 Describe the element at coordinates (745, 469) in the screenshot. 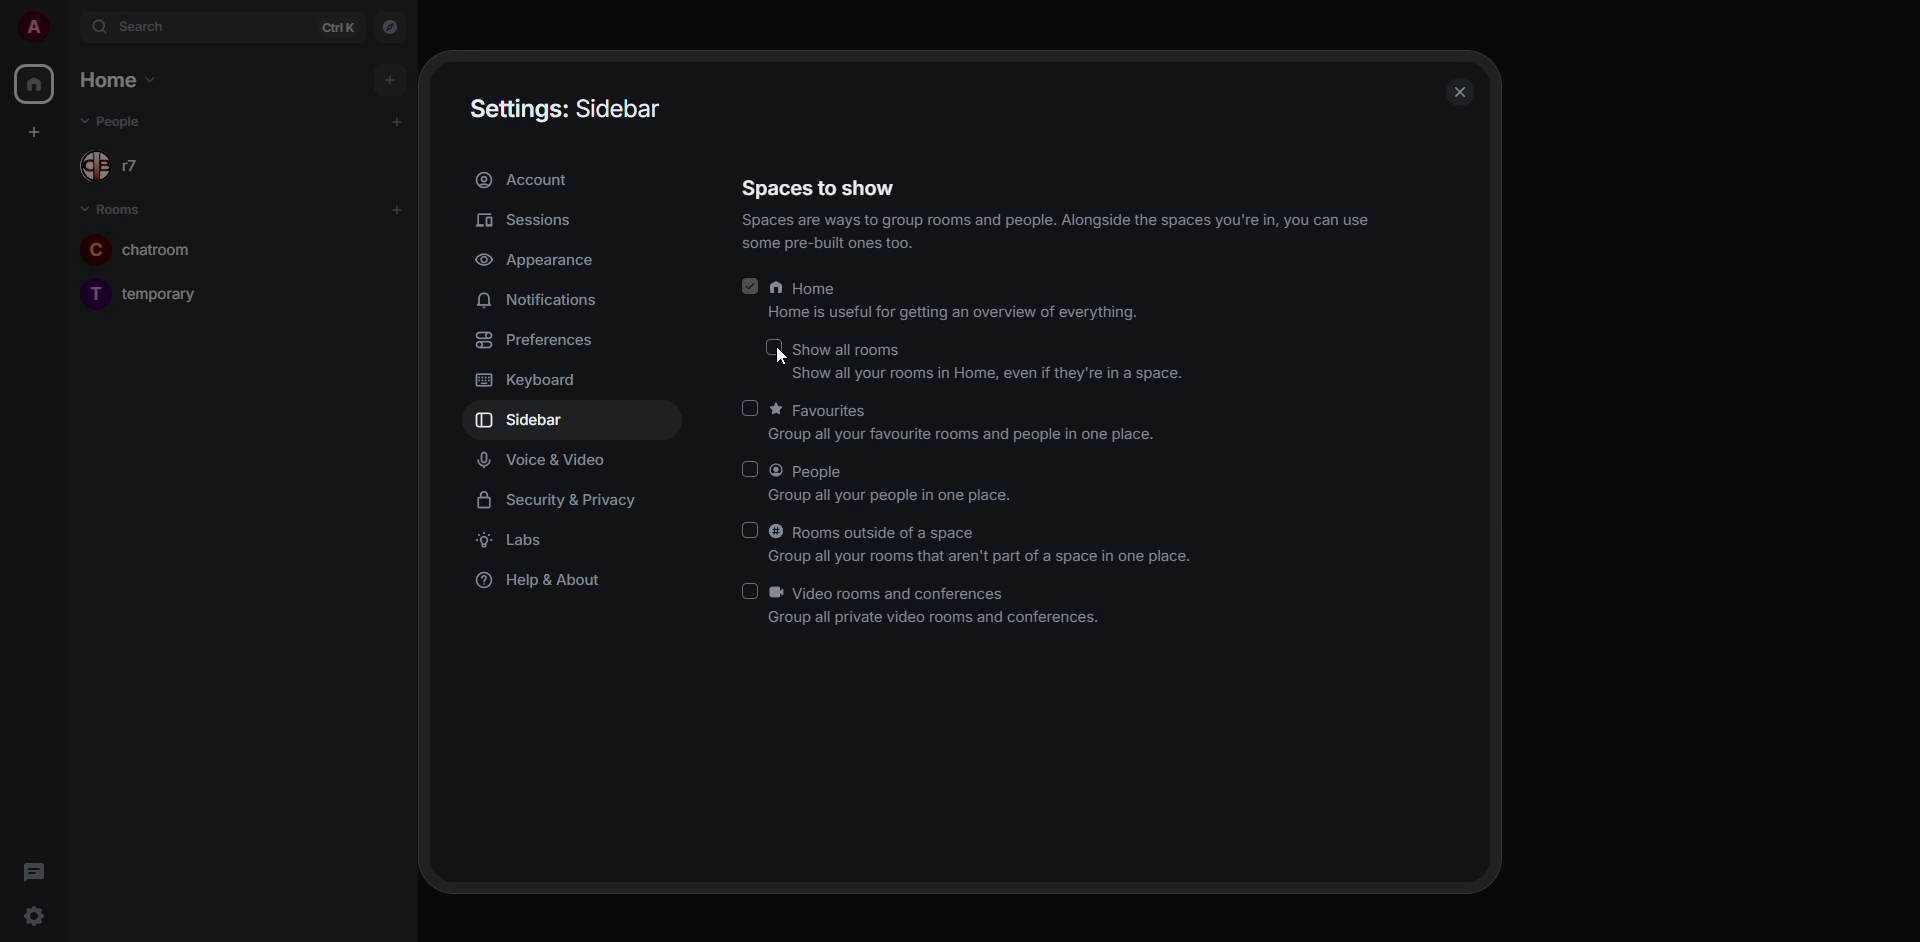

I see `click to enable` at that location.